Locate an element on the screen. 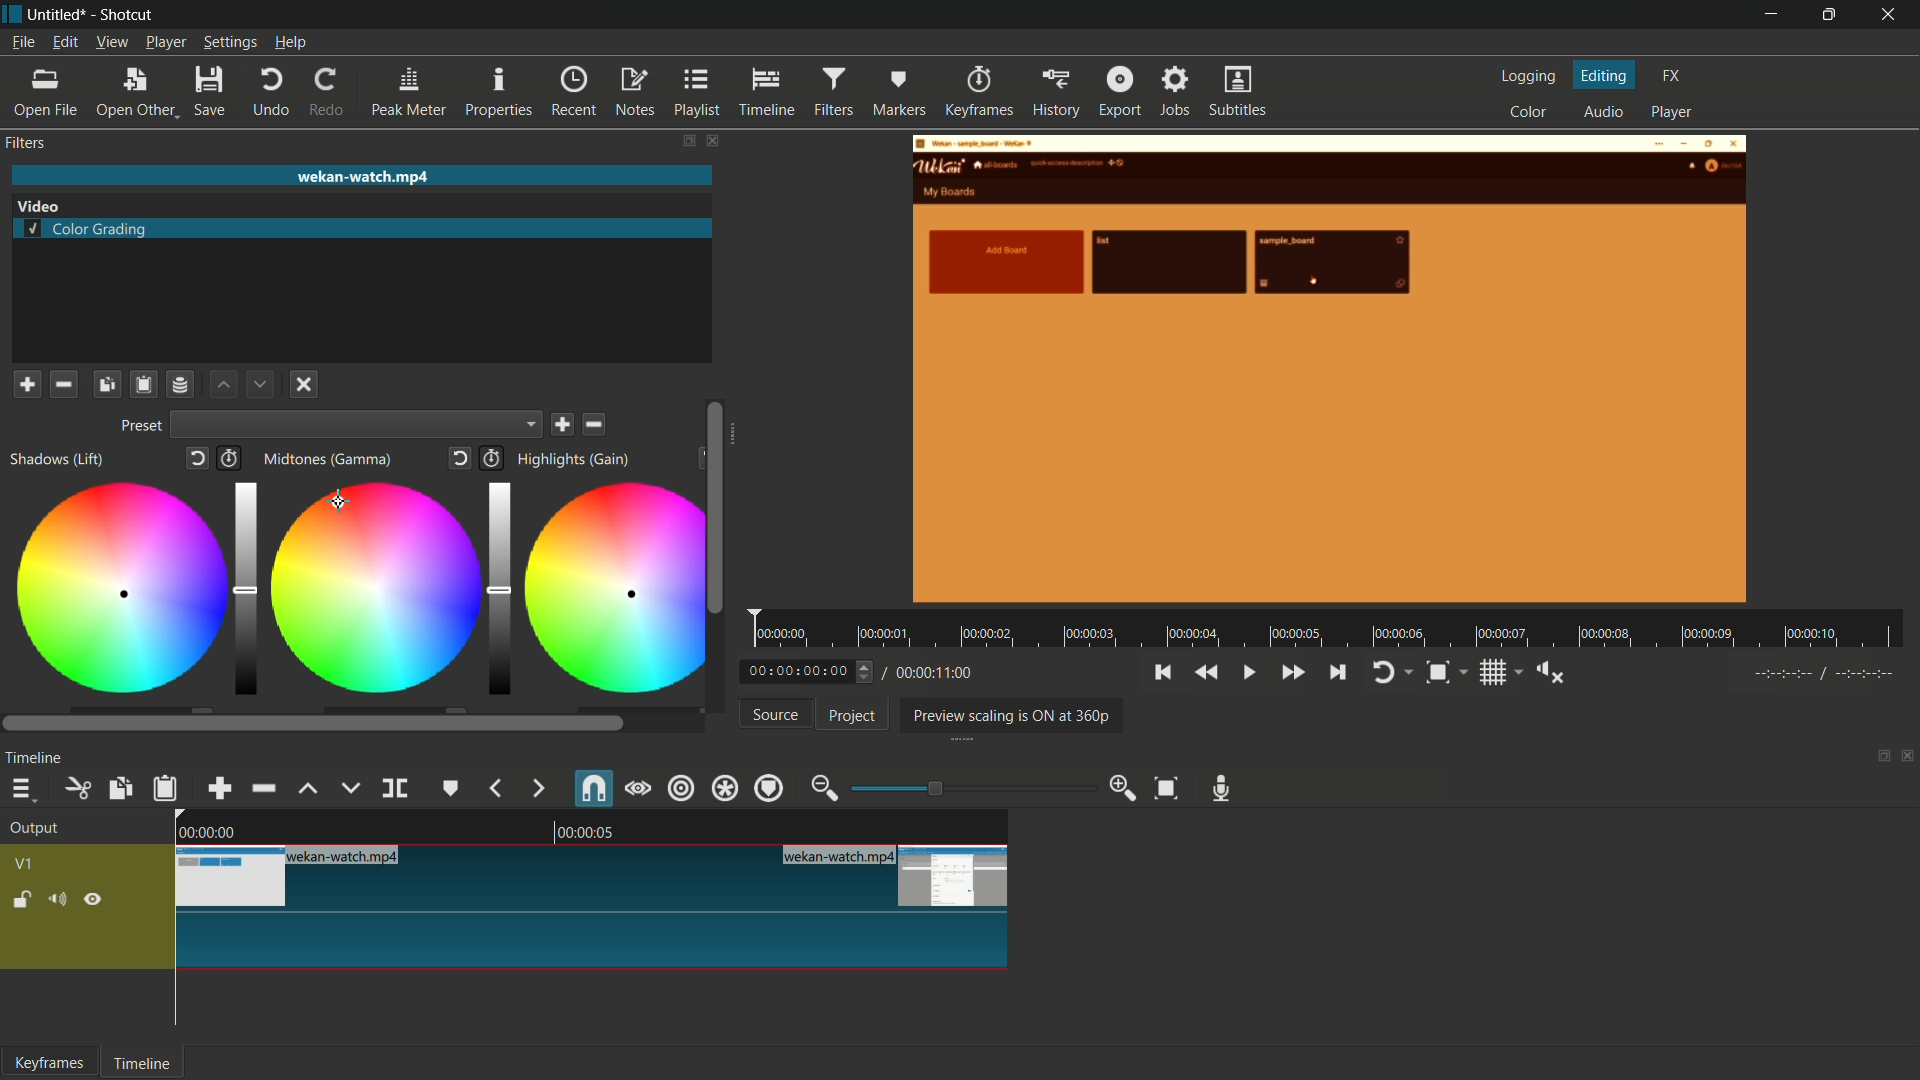  ripple delete is located at coordinates (261, 788).